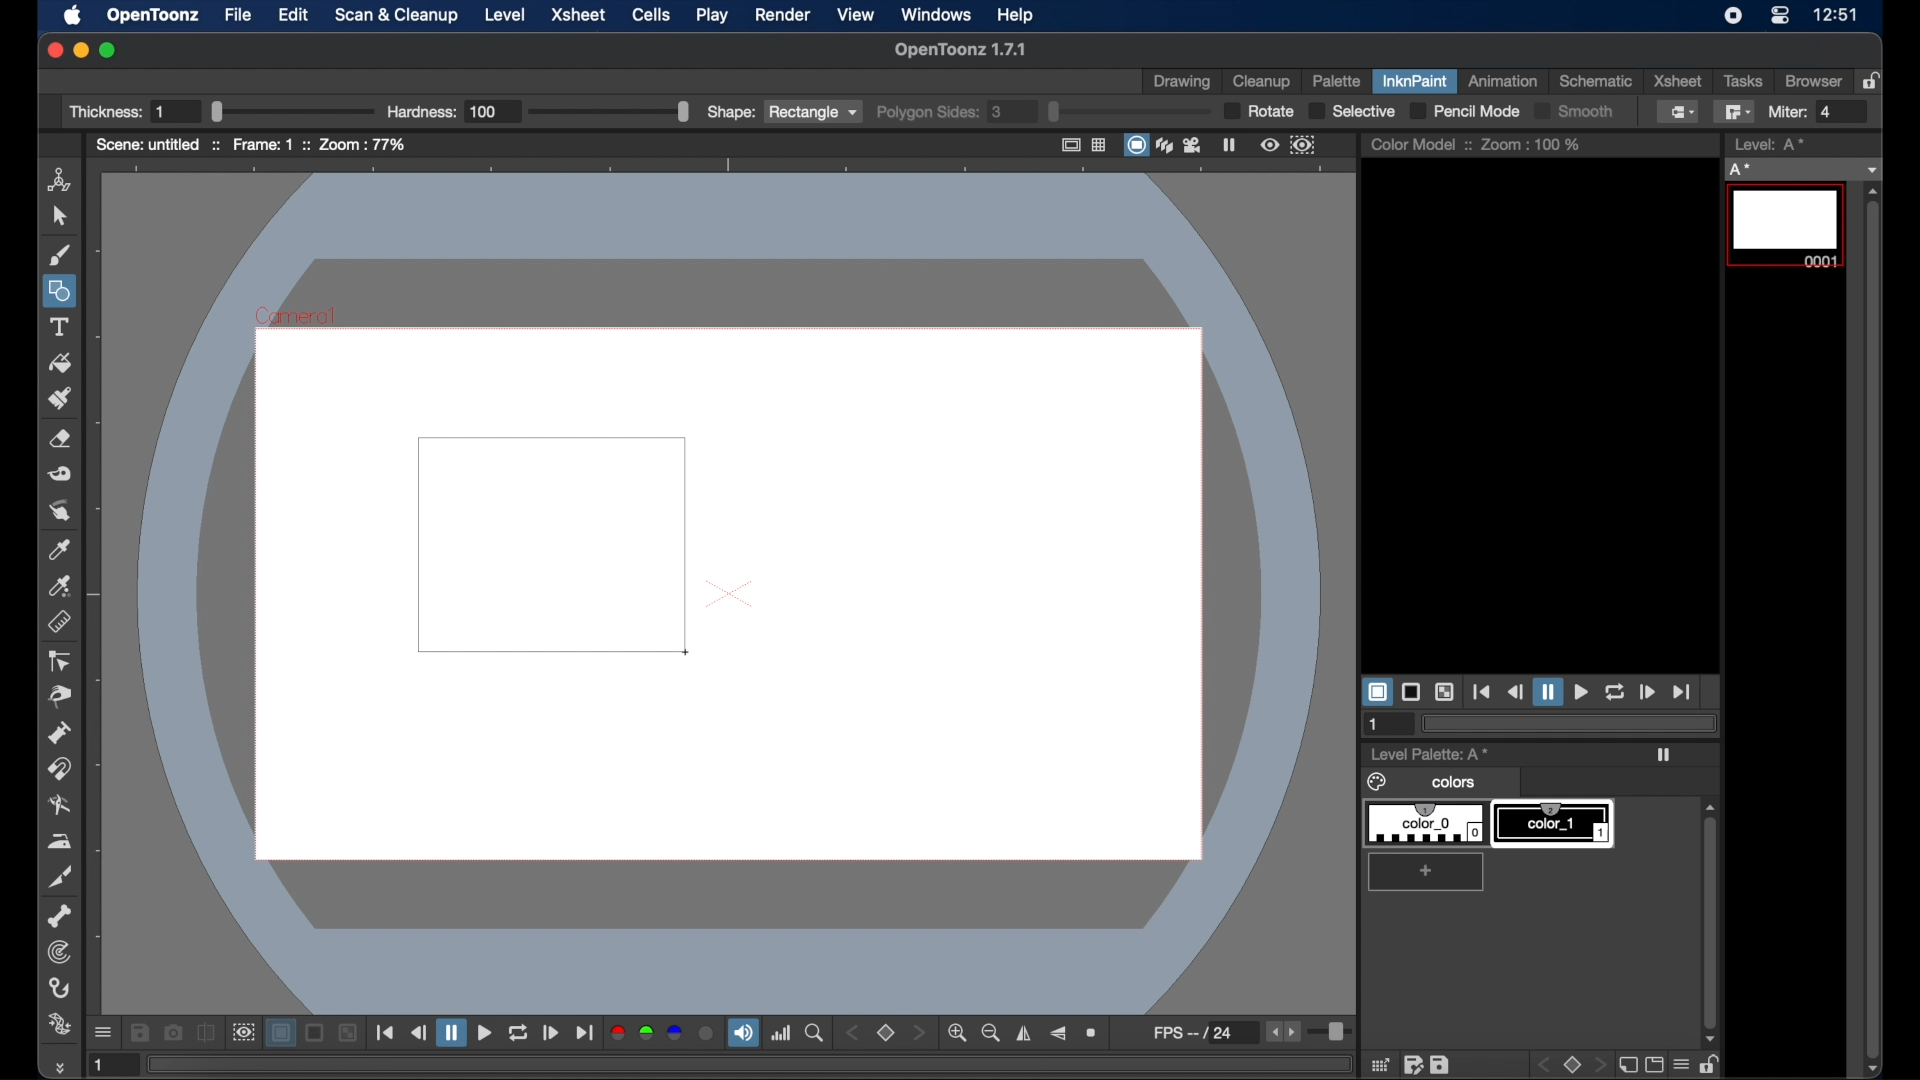 The height and width of the screenshot is (1080, 1920). Describe the element at coordinates (1204, 1032) in the screenshot. I see `fps` at that location.